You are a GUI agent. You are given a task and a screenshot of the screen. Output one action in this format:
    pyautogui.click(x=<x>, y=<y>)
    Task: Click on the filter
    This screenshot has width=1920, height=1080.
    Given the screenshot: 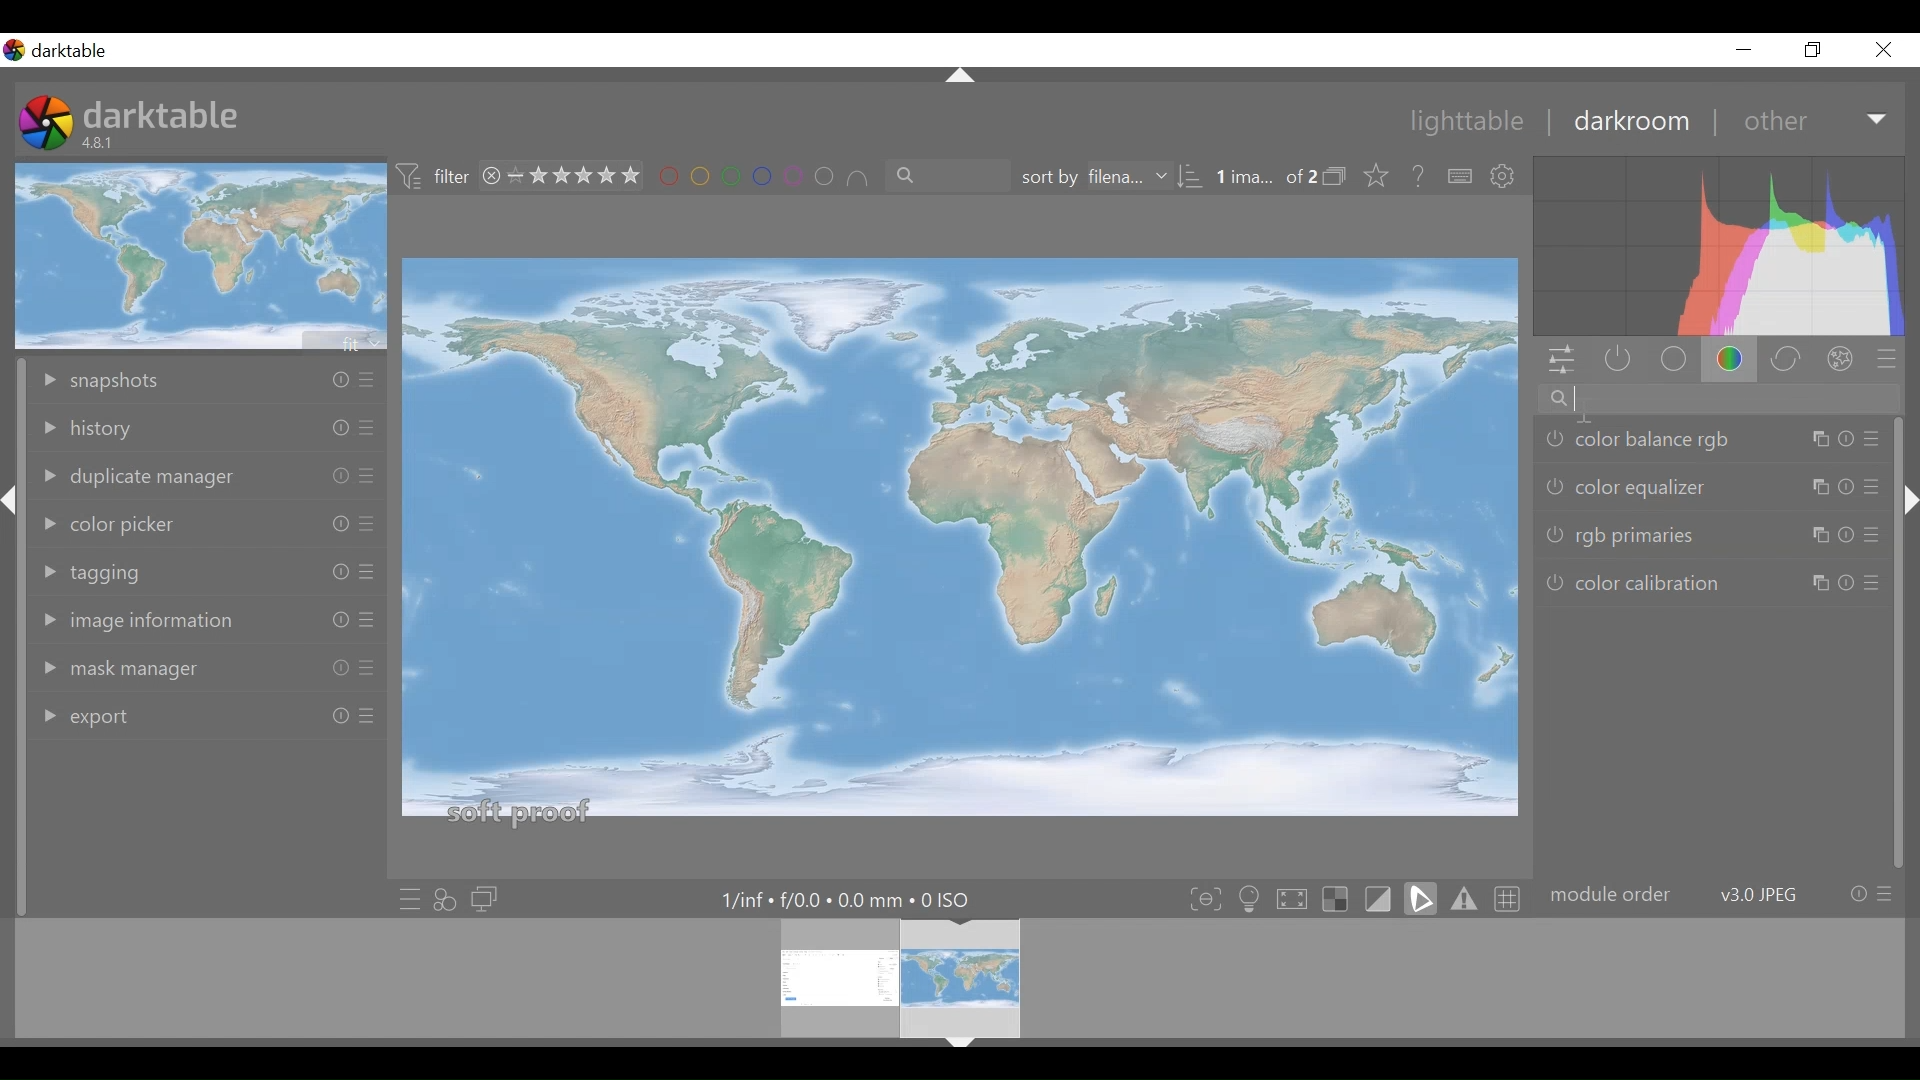 What is the action you would take?
    pyautogui.click(x=434, y=177)
    